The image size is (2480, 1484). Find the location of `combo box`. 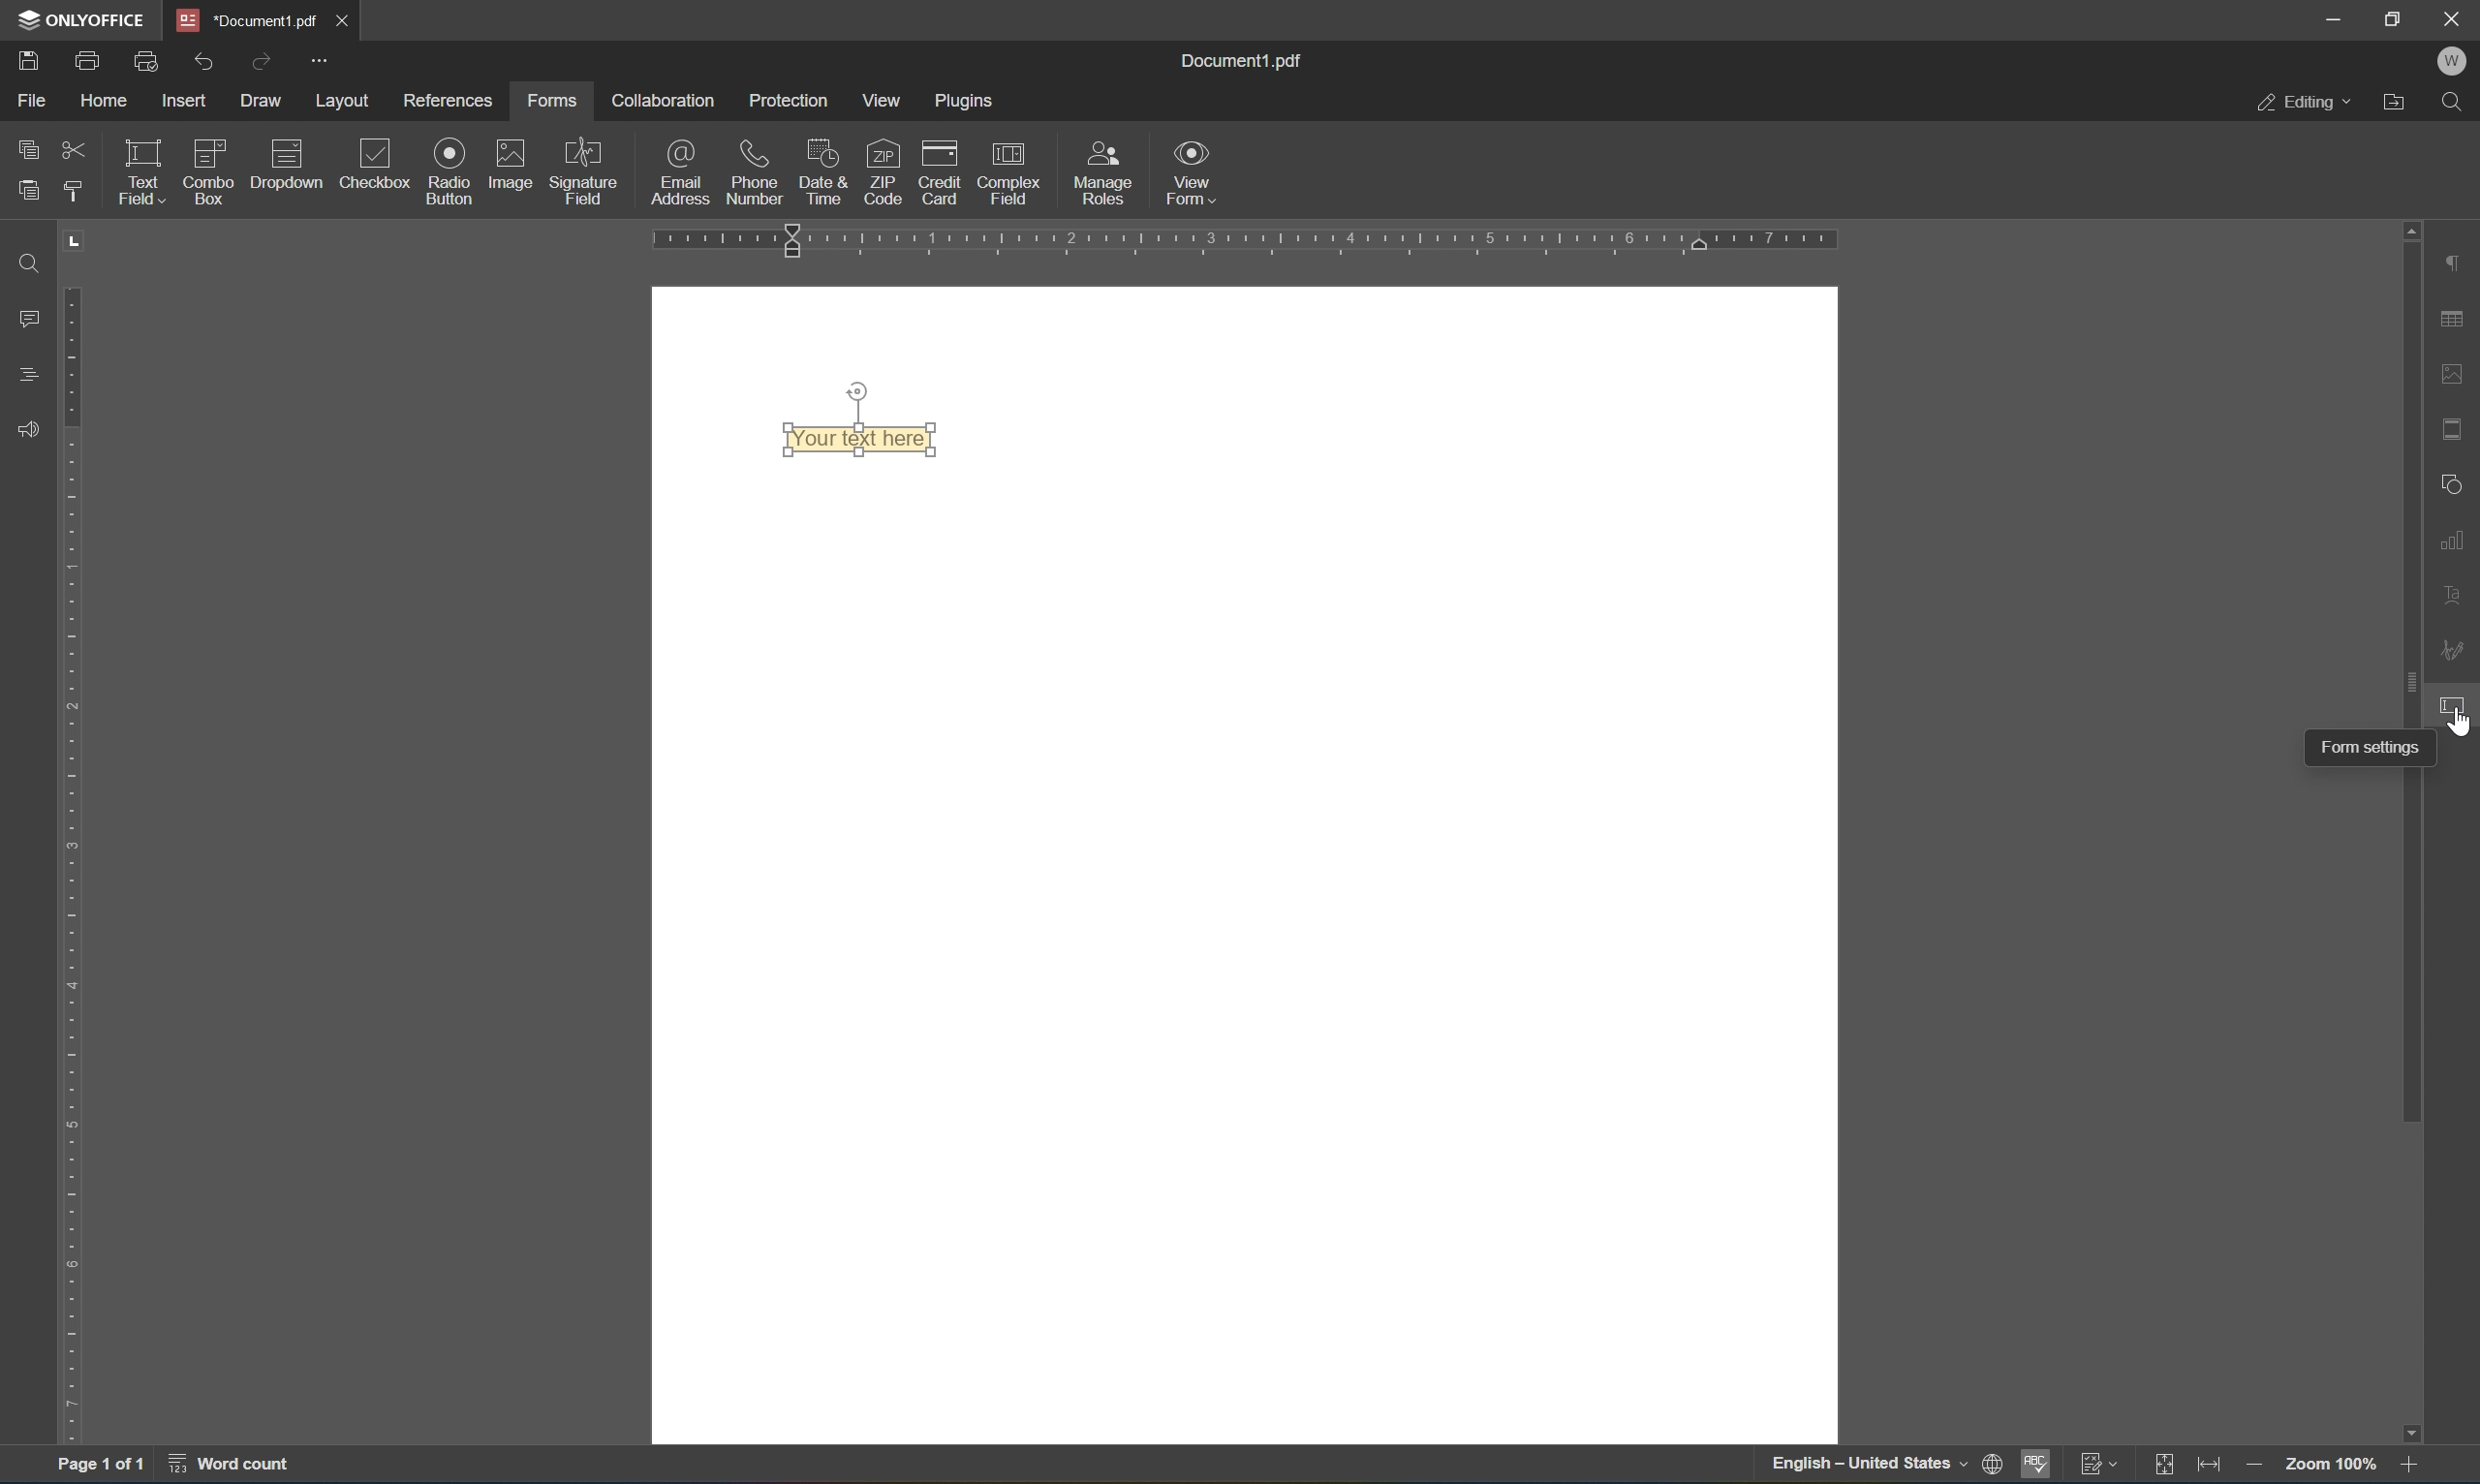

combo box is located at coordinates (214, 160).